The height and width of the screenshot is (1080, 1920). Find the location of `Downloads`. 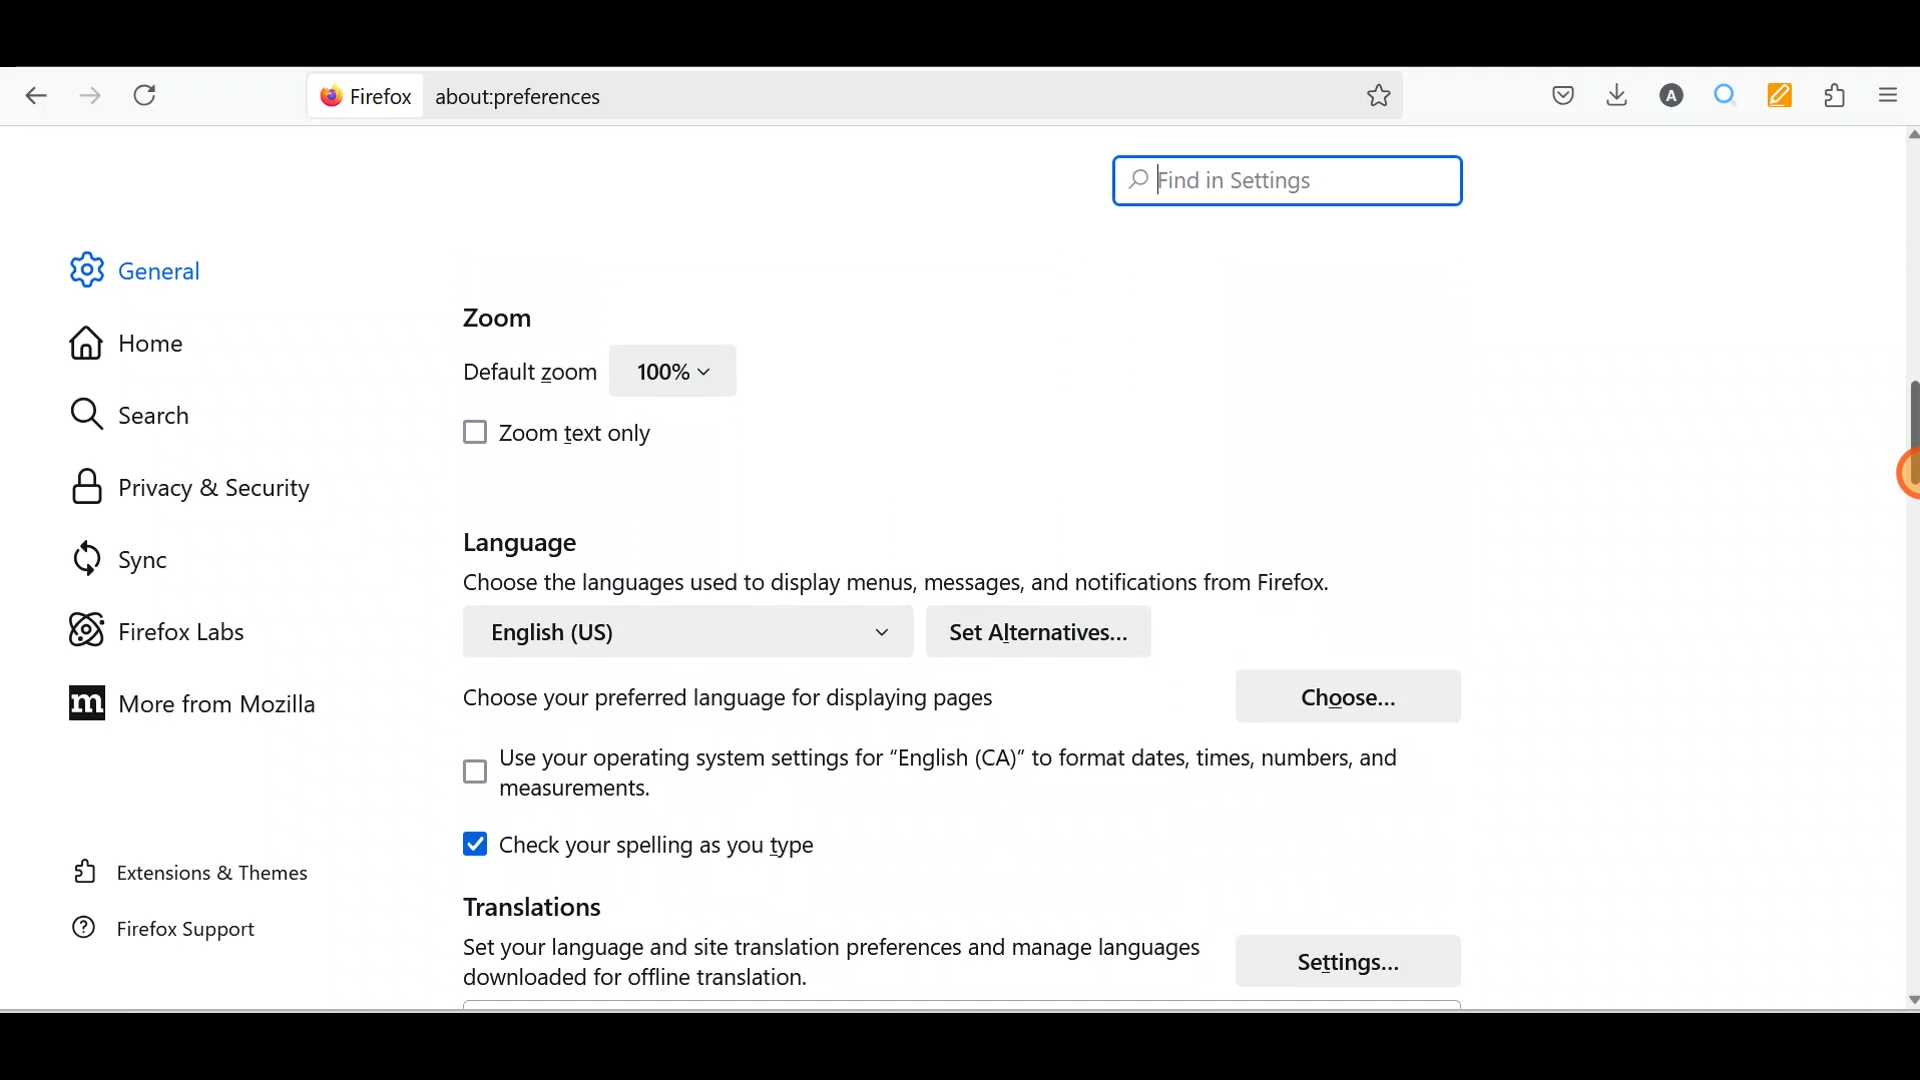

Downloads is located at coordinates (1612, 94).